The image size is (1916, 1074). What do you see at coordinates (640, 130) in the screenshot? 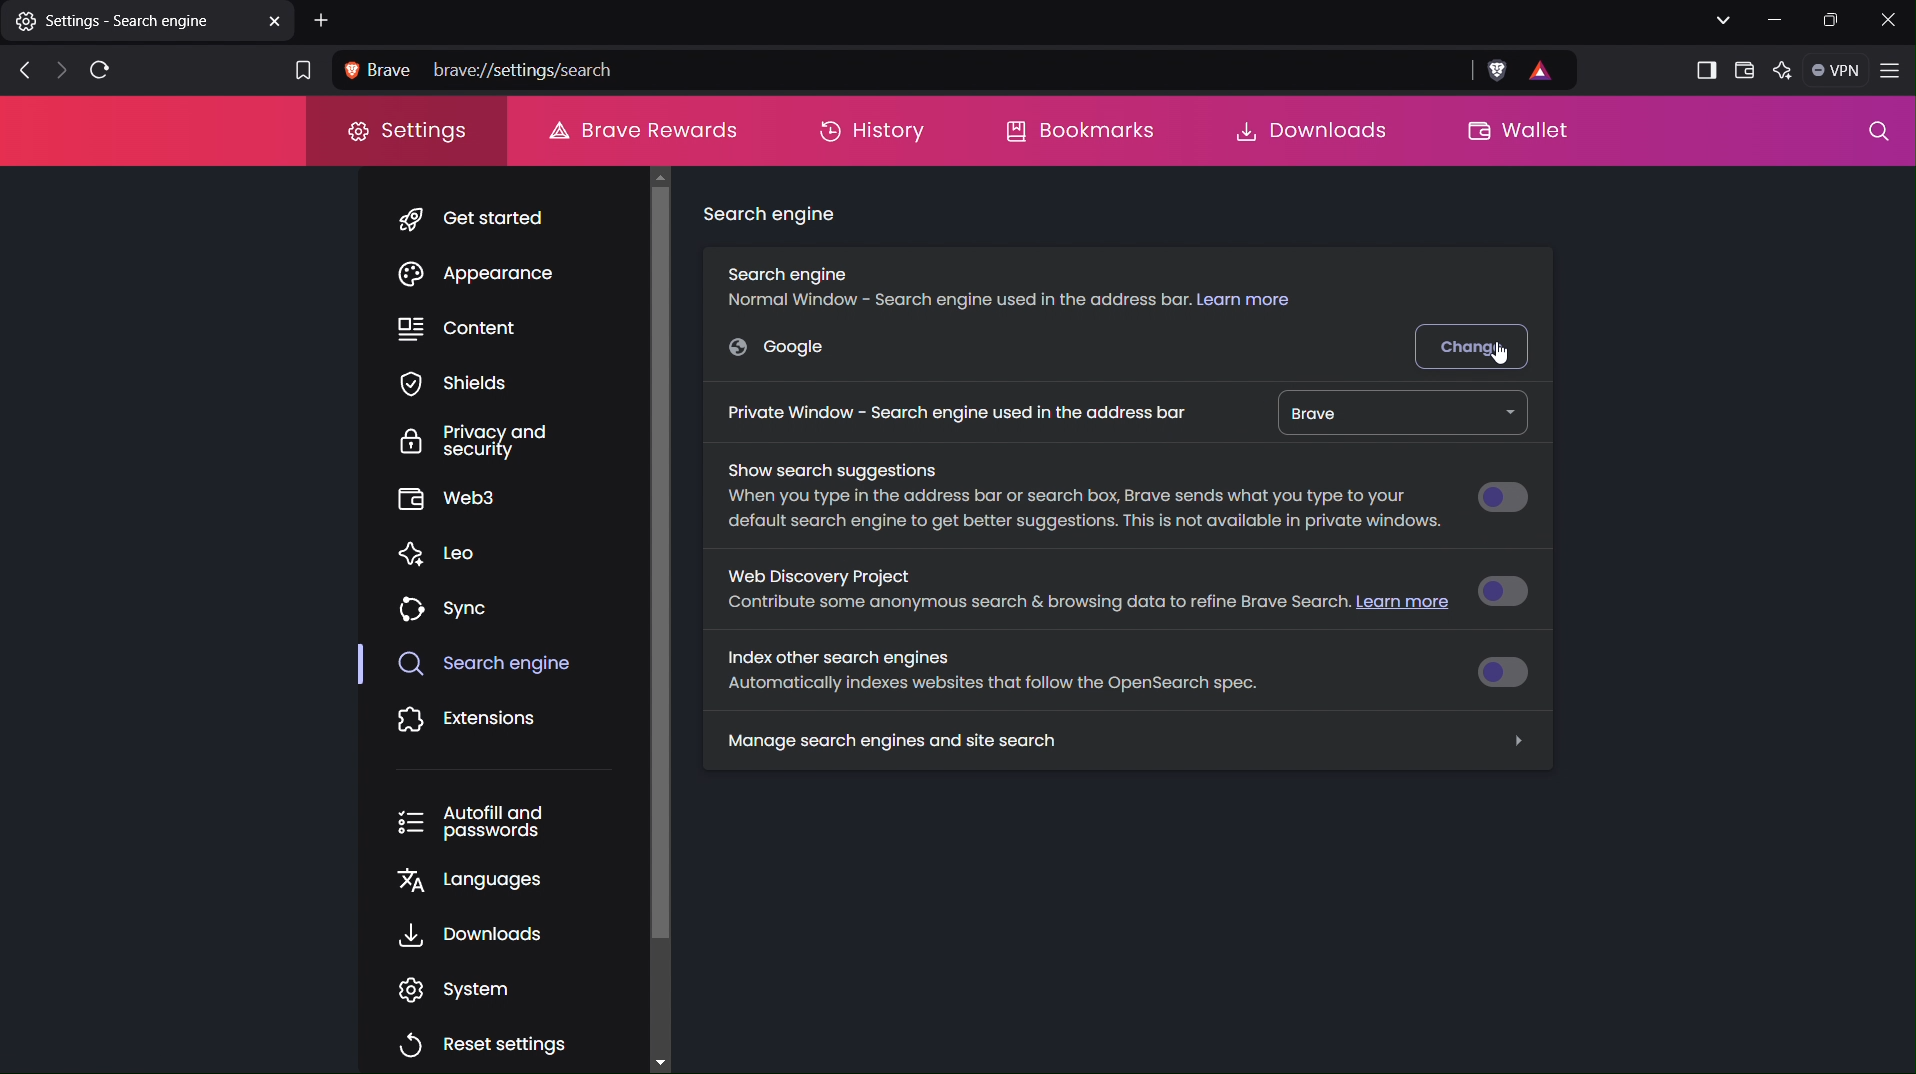
I see `Brave Rewards` at bounding box center [640, 130].